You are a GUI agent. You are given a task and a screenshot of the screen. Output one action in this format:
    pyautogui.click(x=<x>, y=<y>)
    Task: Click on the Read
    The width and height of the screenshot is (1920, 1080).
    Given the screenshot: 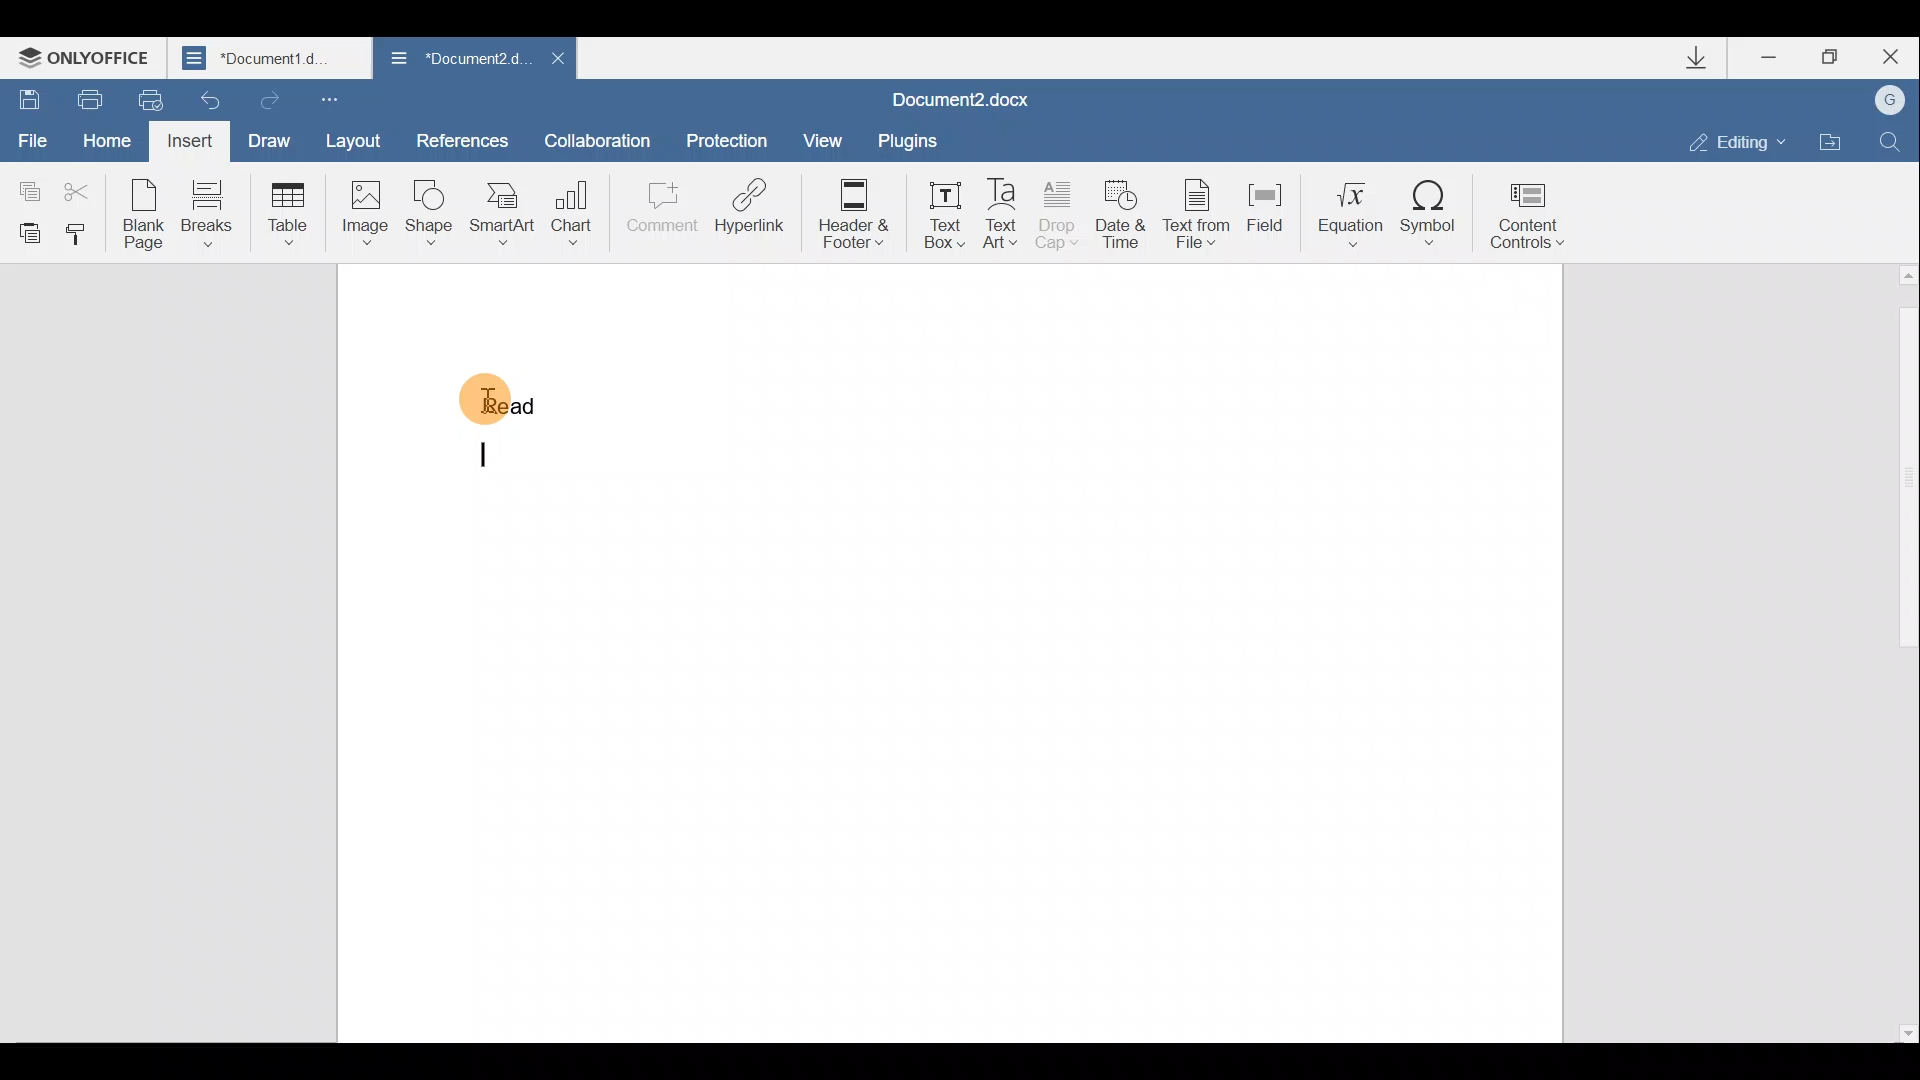 What is the action you would take?
    pyautogui.click(x=500, y=394)
    